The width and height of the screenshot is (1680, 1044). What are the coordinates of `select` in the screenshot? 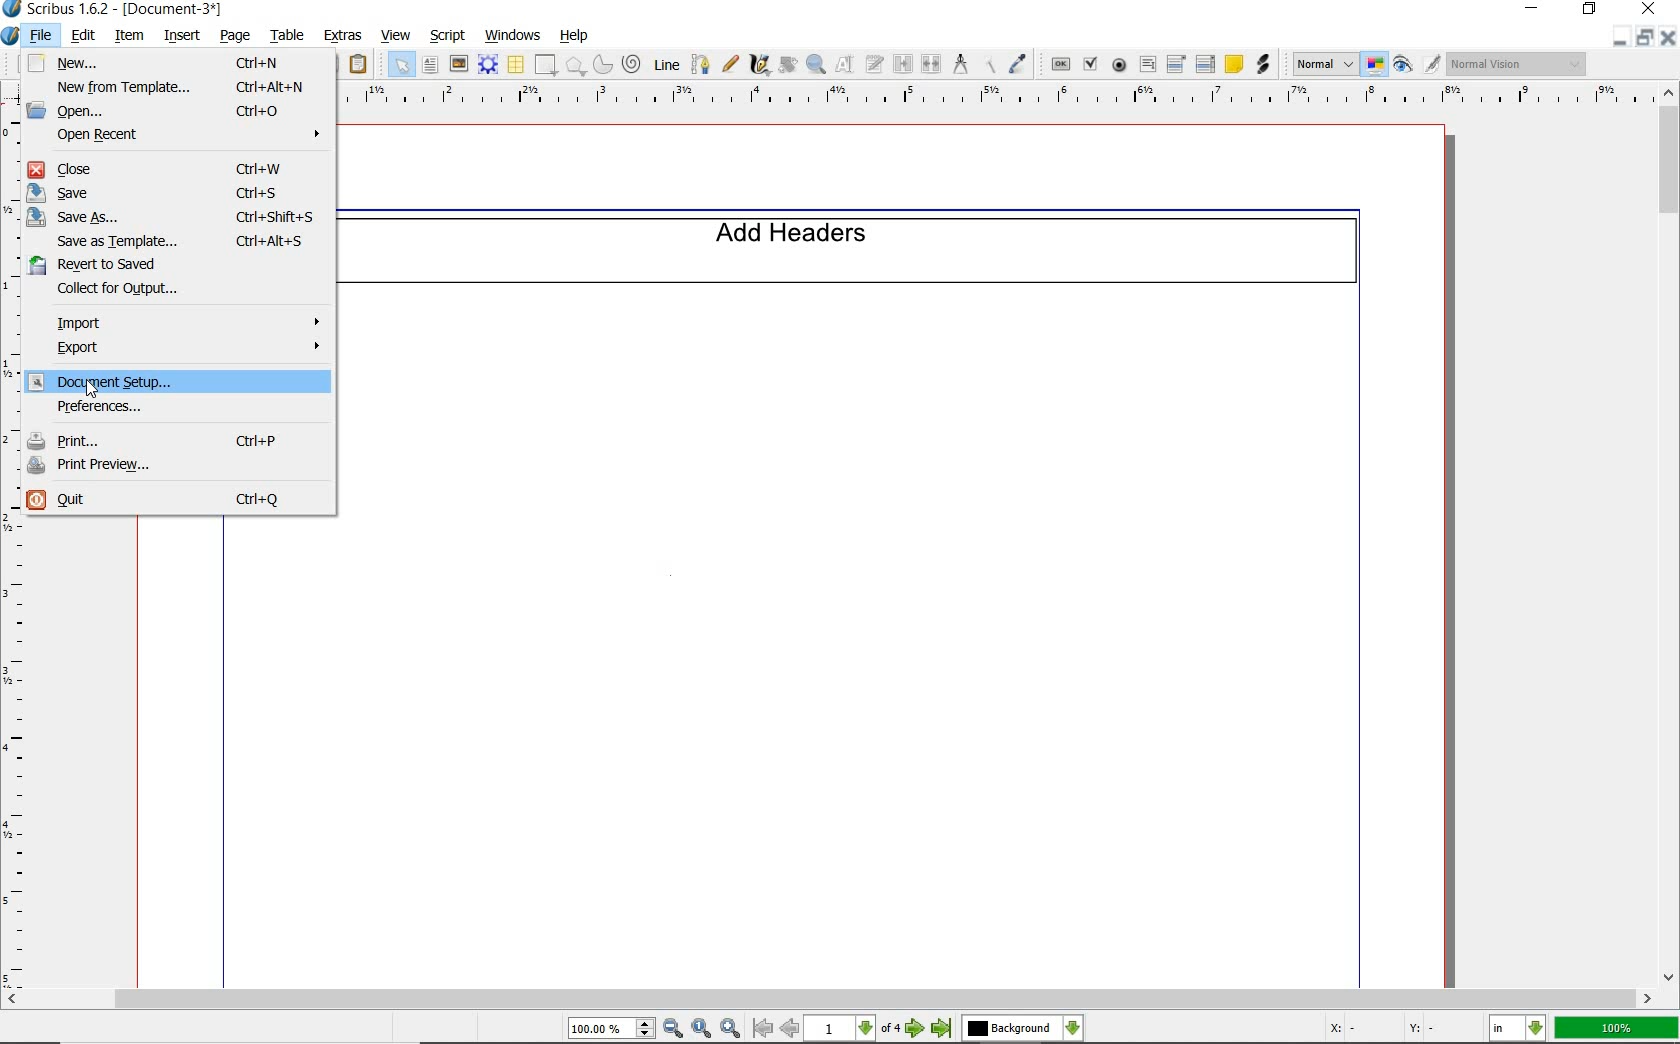 It's located at (403, 68).